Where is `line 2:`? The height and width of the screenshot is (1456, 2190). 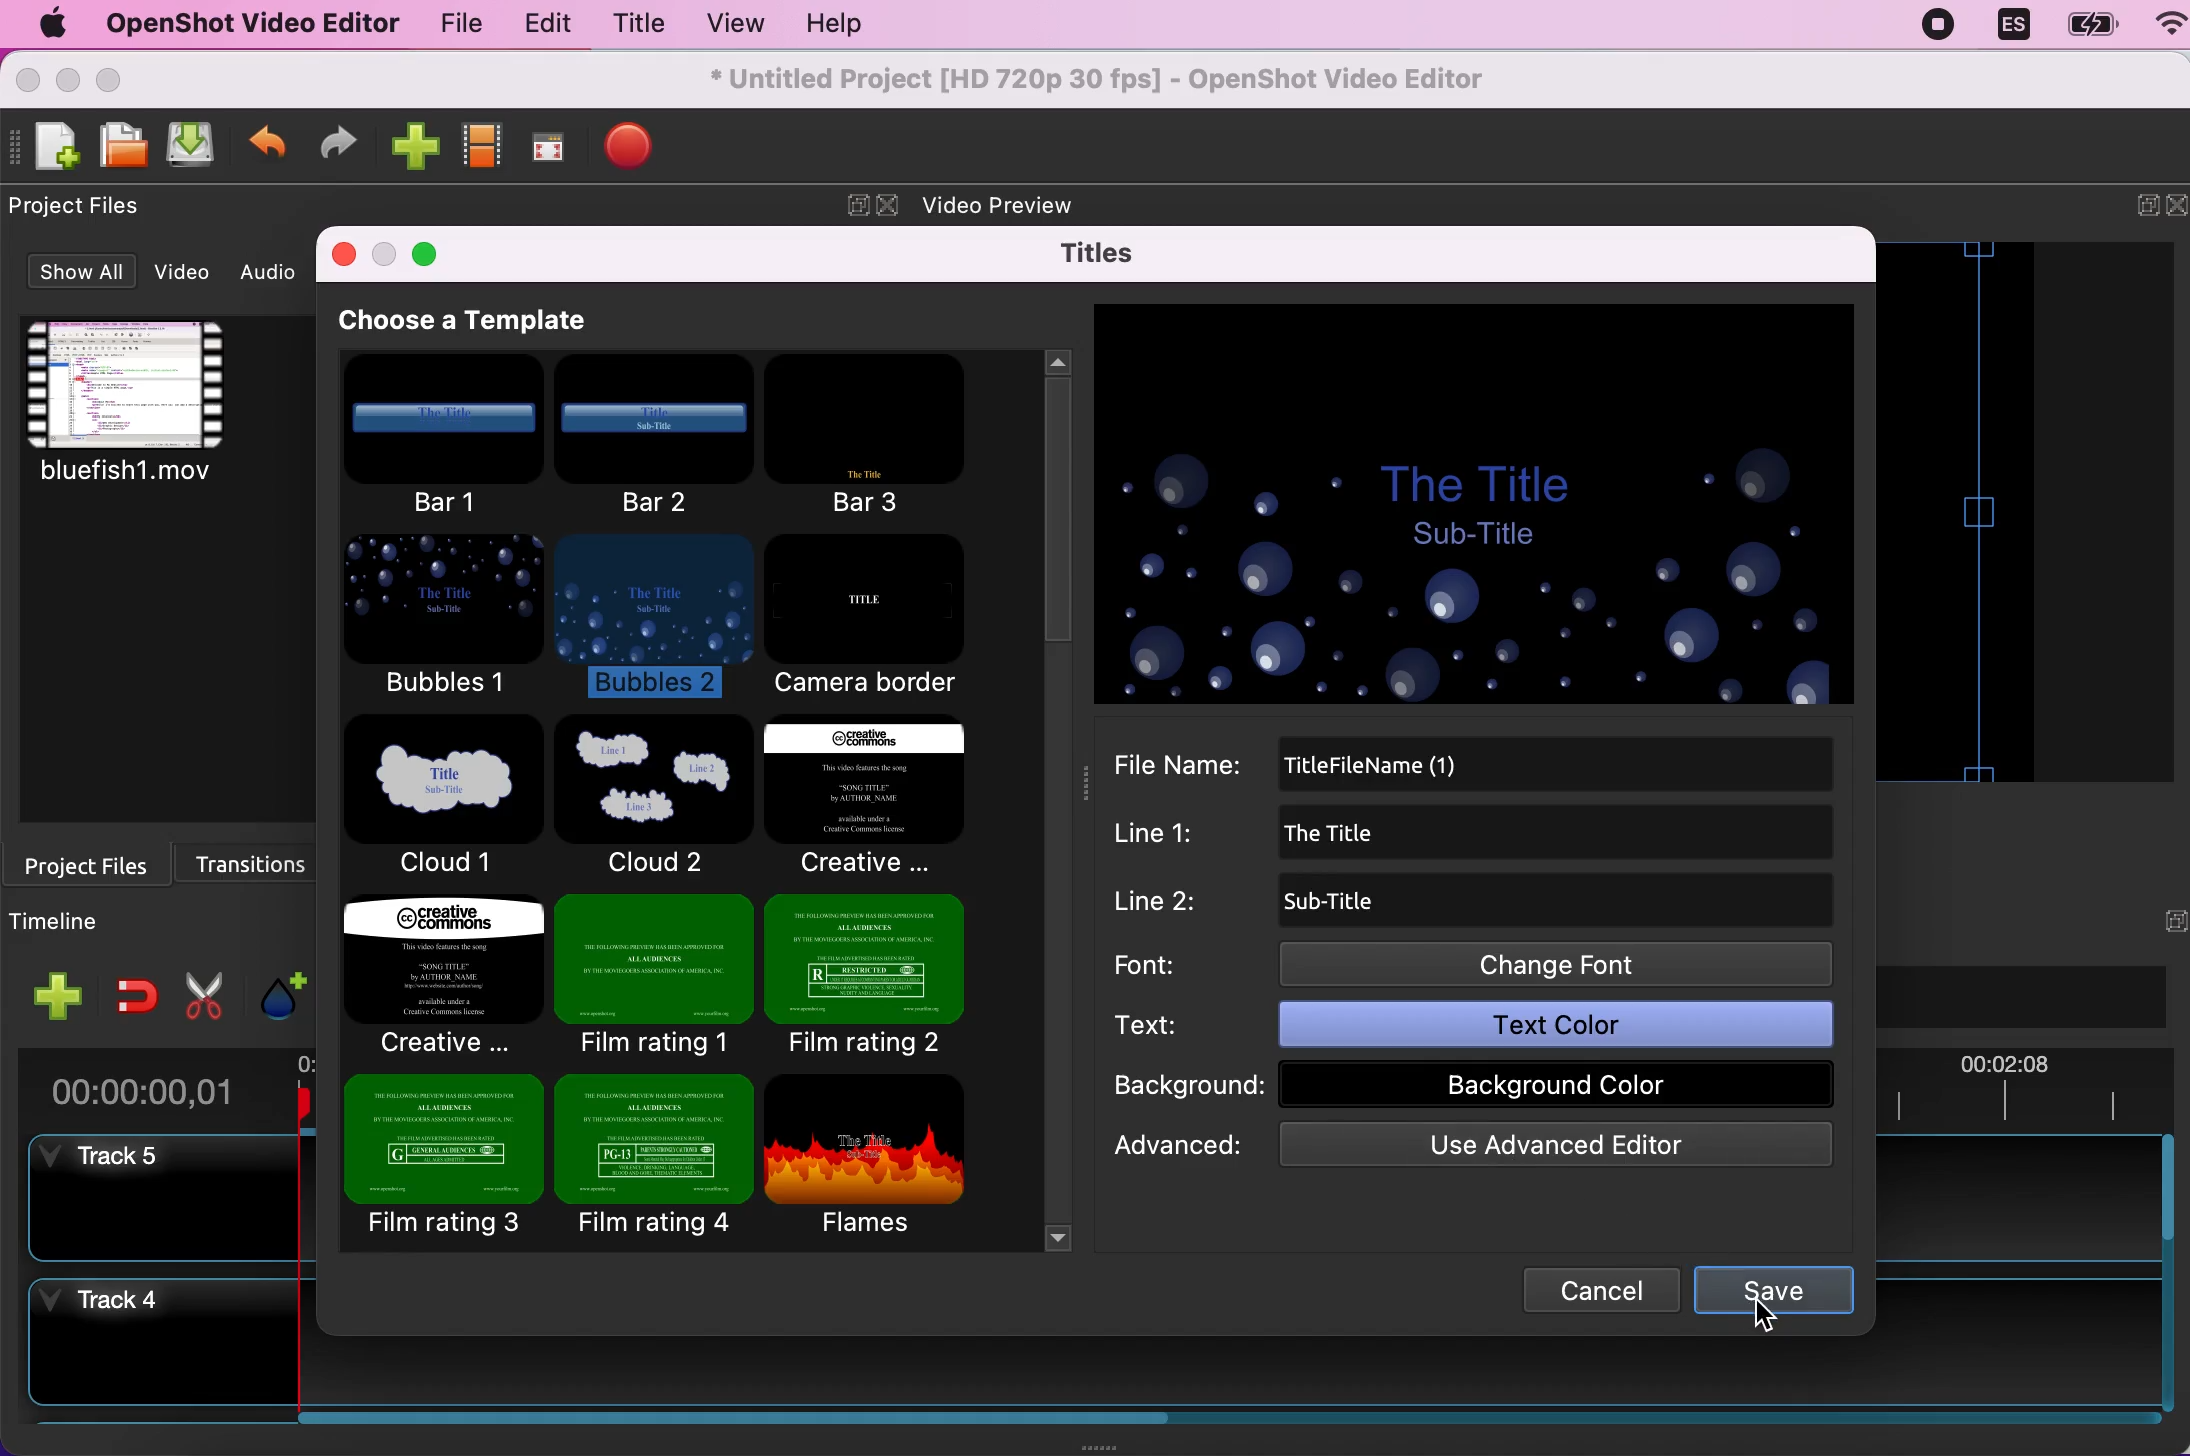
line 2: is located at coordinates (1174, 902).